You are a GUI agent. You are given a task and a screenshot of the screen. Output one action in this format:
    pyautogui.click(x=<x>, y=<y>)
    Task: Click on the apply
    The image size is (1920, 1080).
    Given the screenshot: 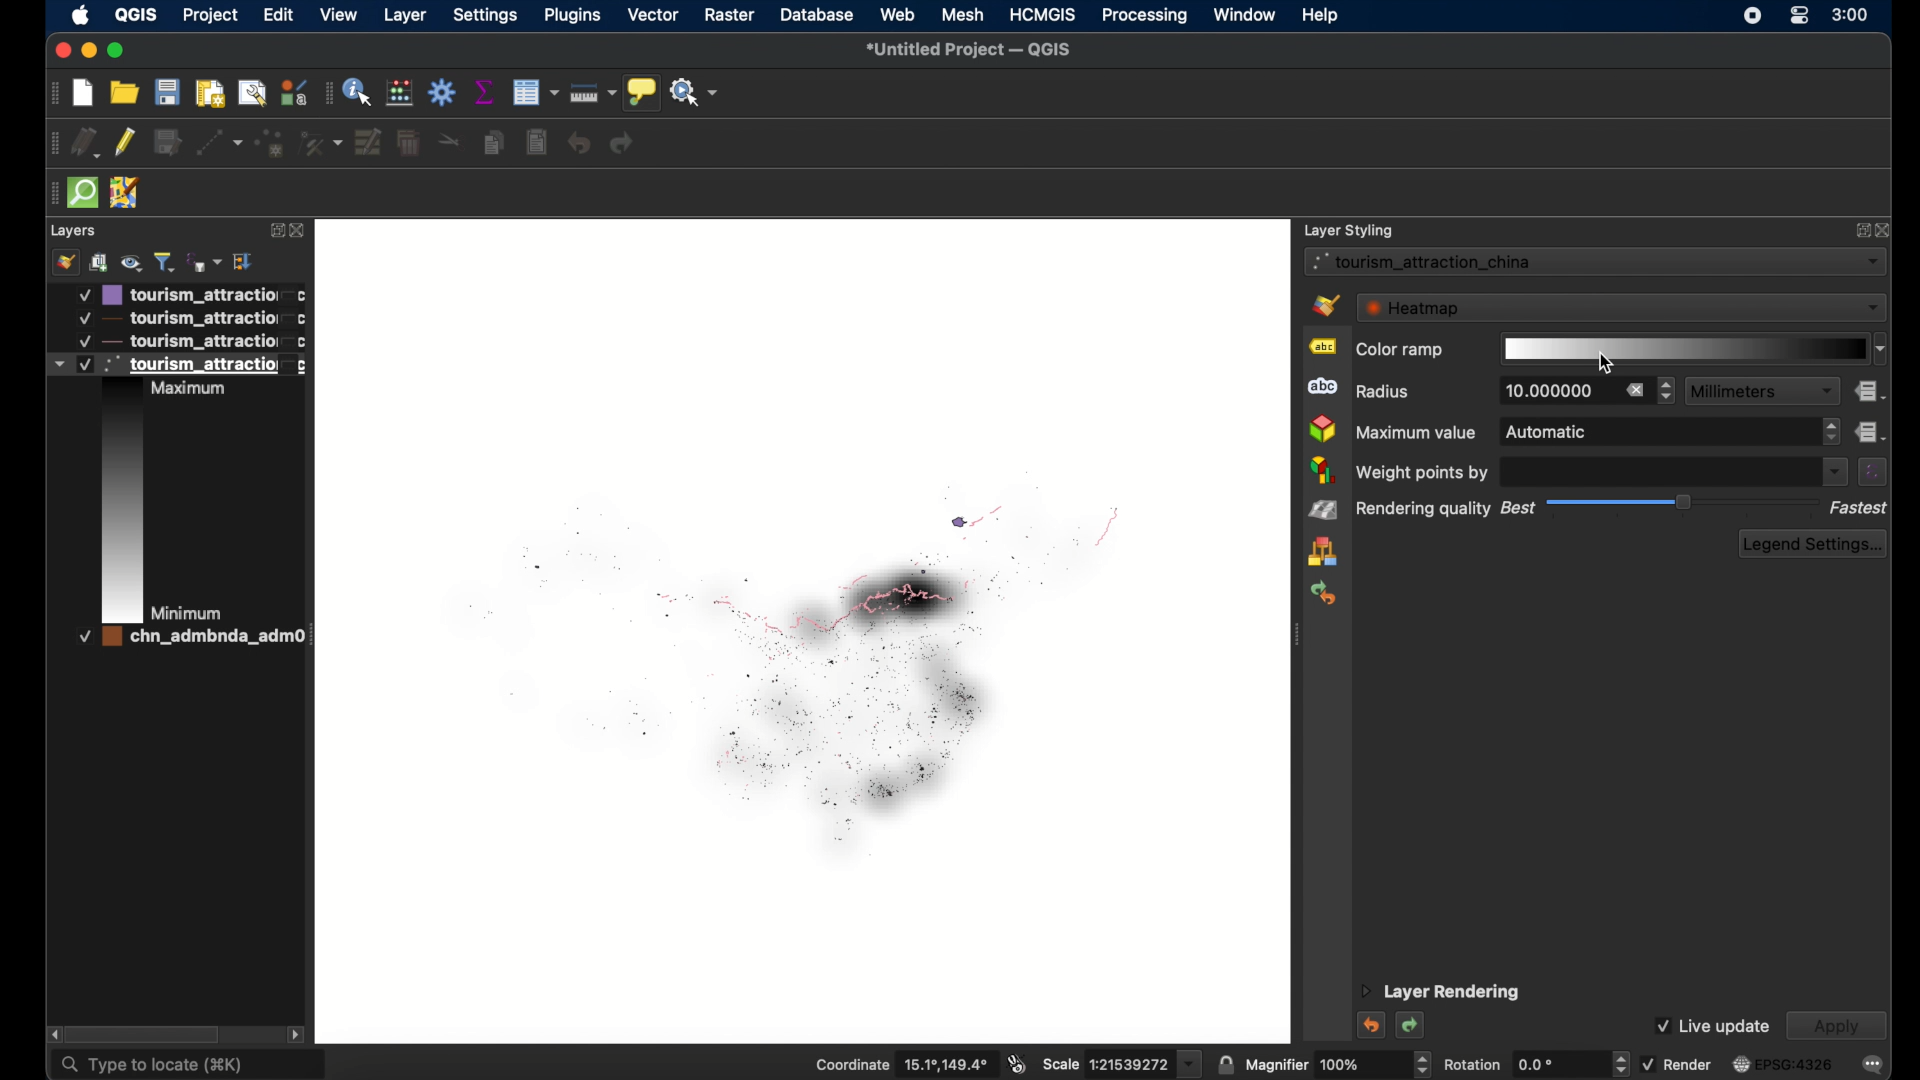 What is the action you would take?
    pyautogui.click(x=1836, y=1027)
    